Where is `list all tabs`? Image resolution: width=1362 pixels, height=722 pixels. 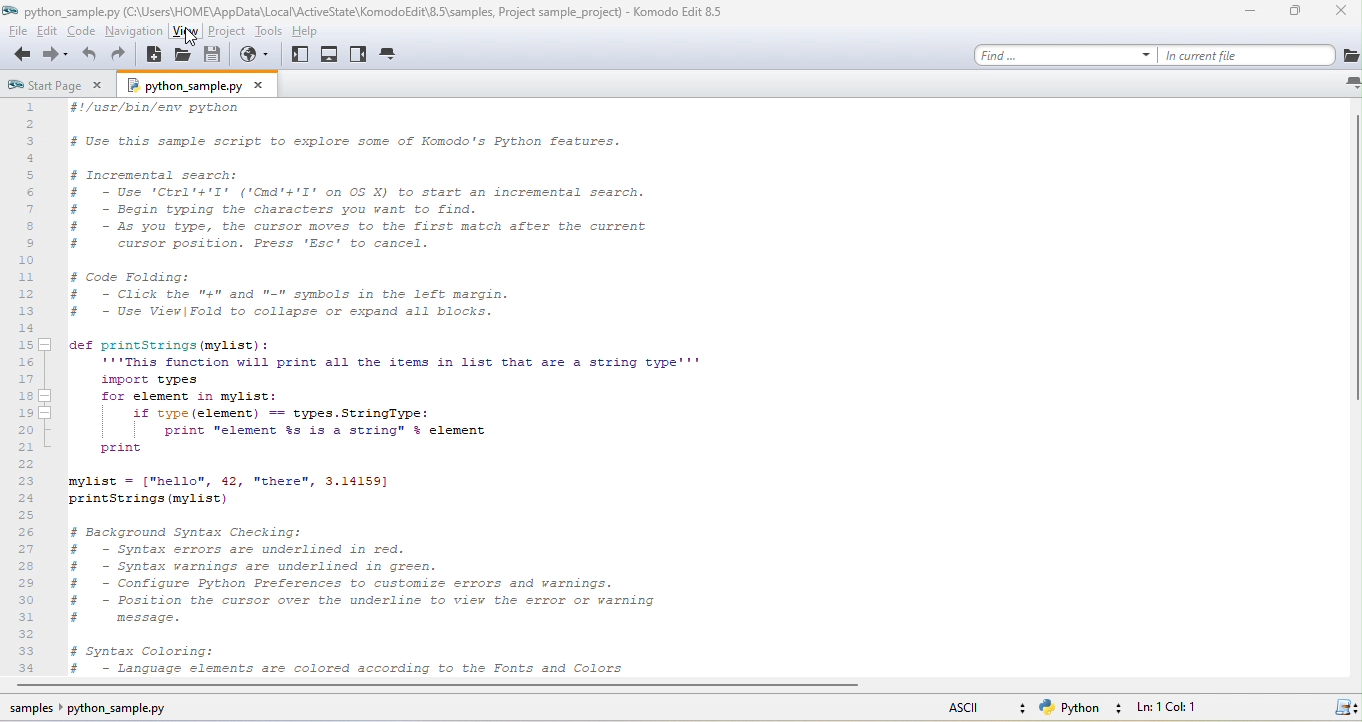 list all tabs is located at coordinates (1348, 82).